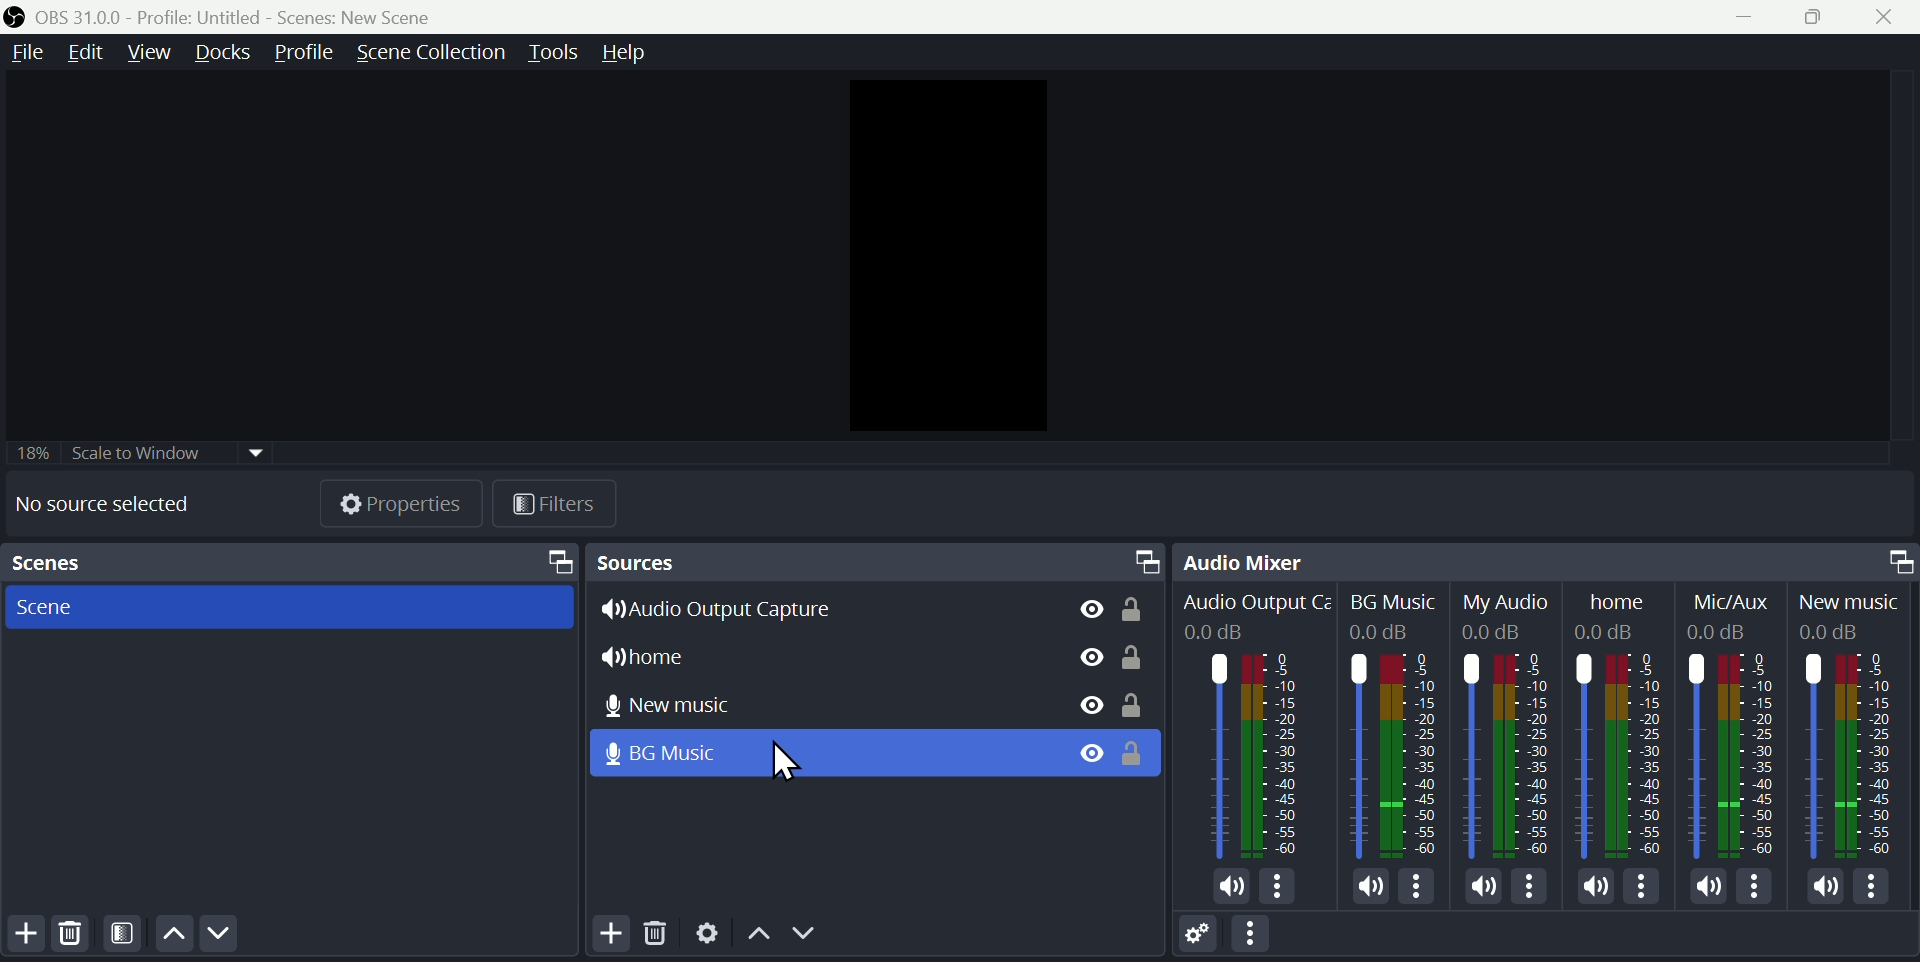 The width and height of the screenshot is (1920, 962). I want to click on New music, so click(688, 702).